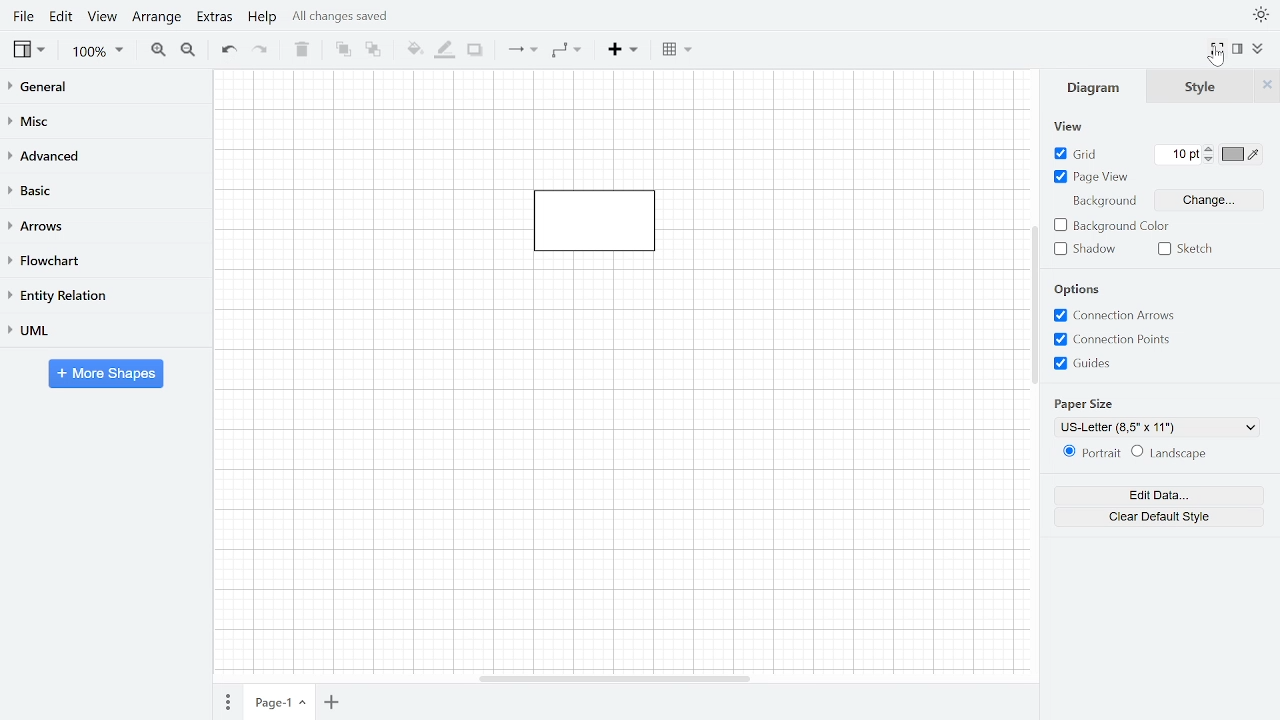 The height and width of the screenshot is (720, 1280). I want to click on Horizontal scrollbar, so click(614, 679).